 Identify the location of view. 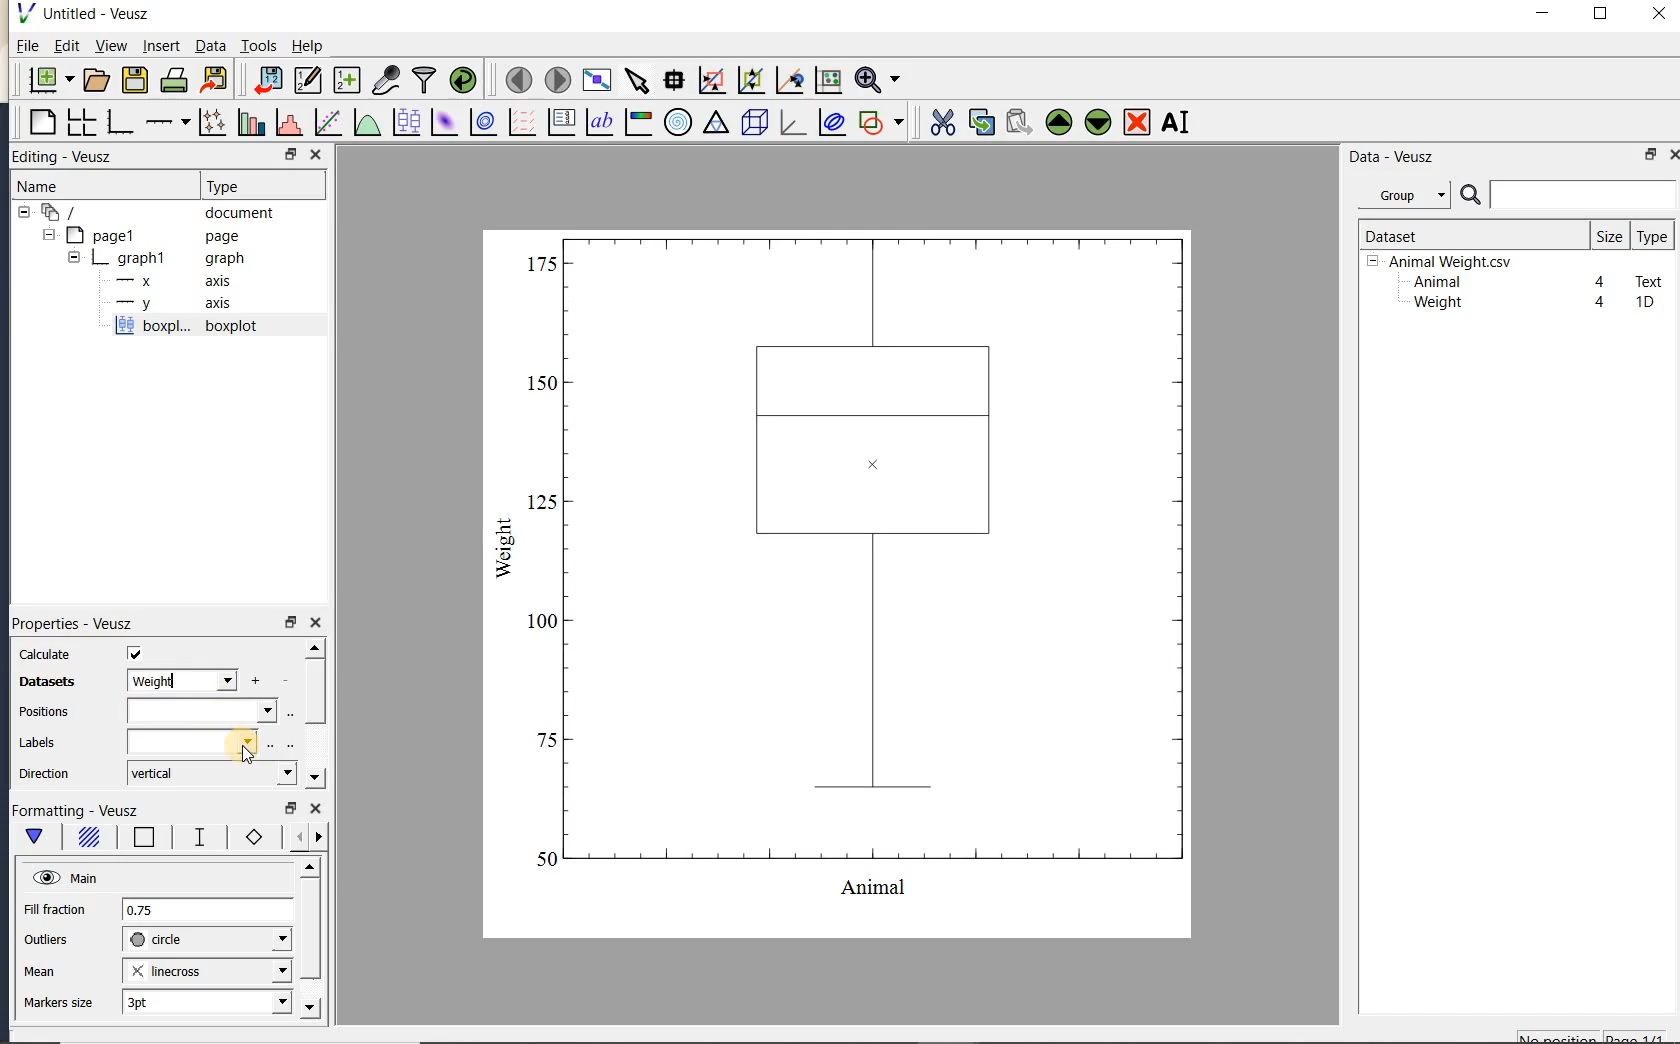
(109, 48).